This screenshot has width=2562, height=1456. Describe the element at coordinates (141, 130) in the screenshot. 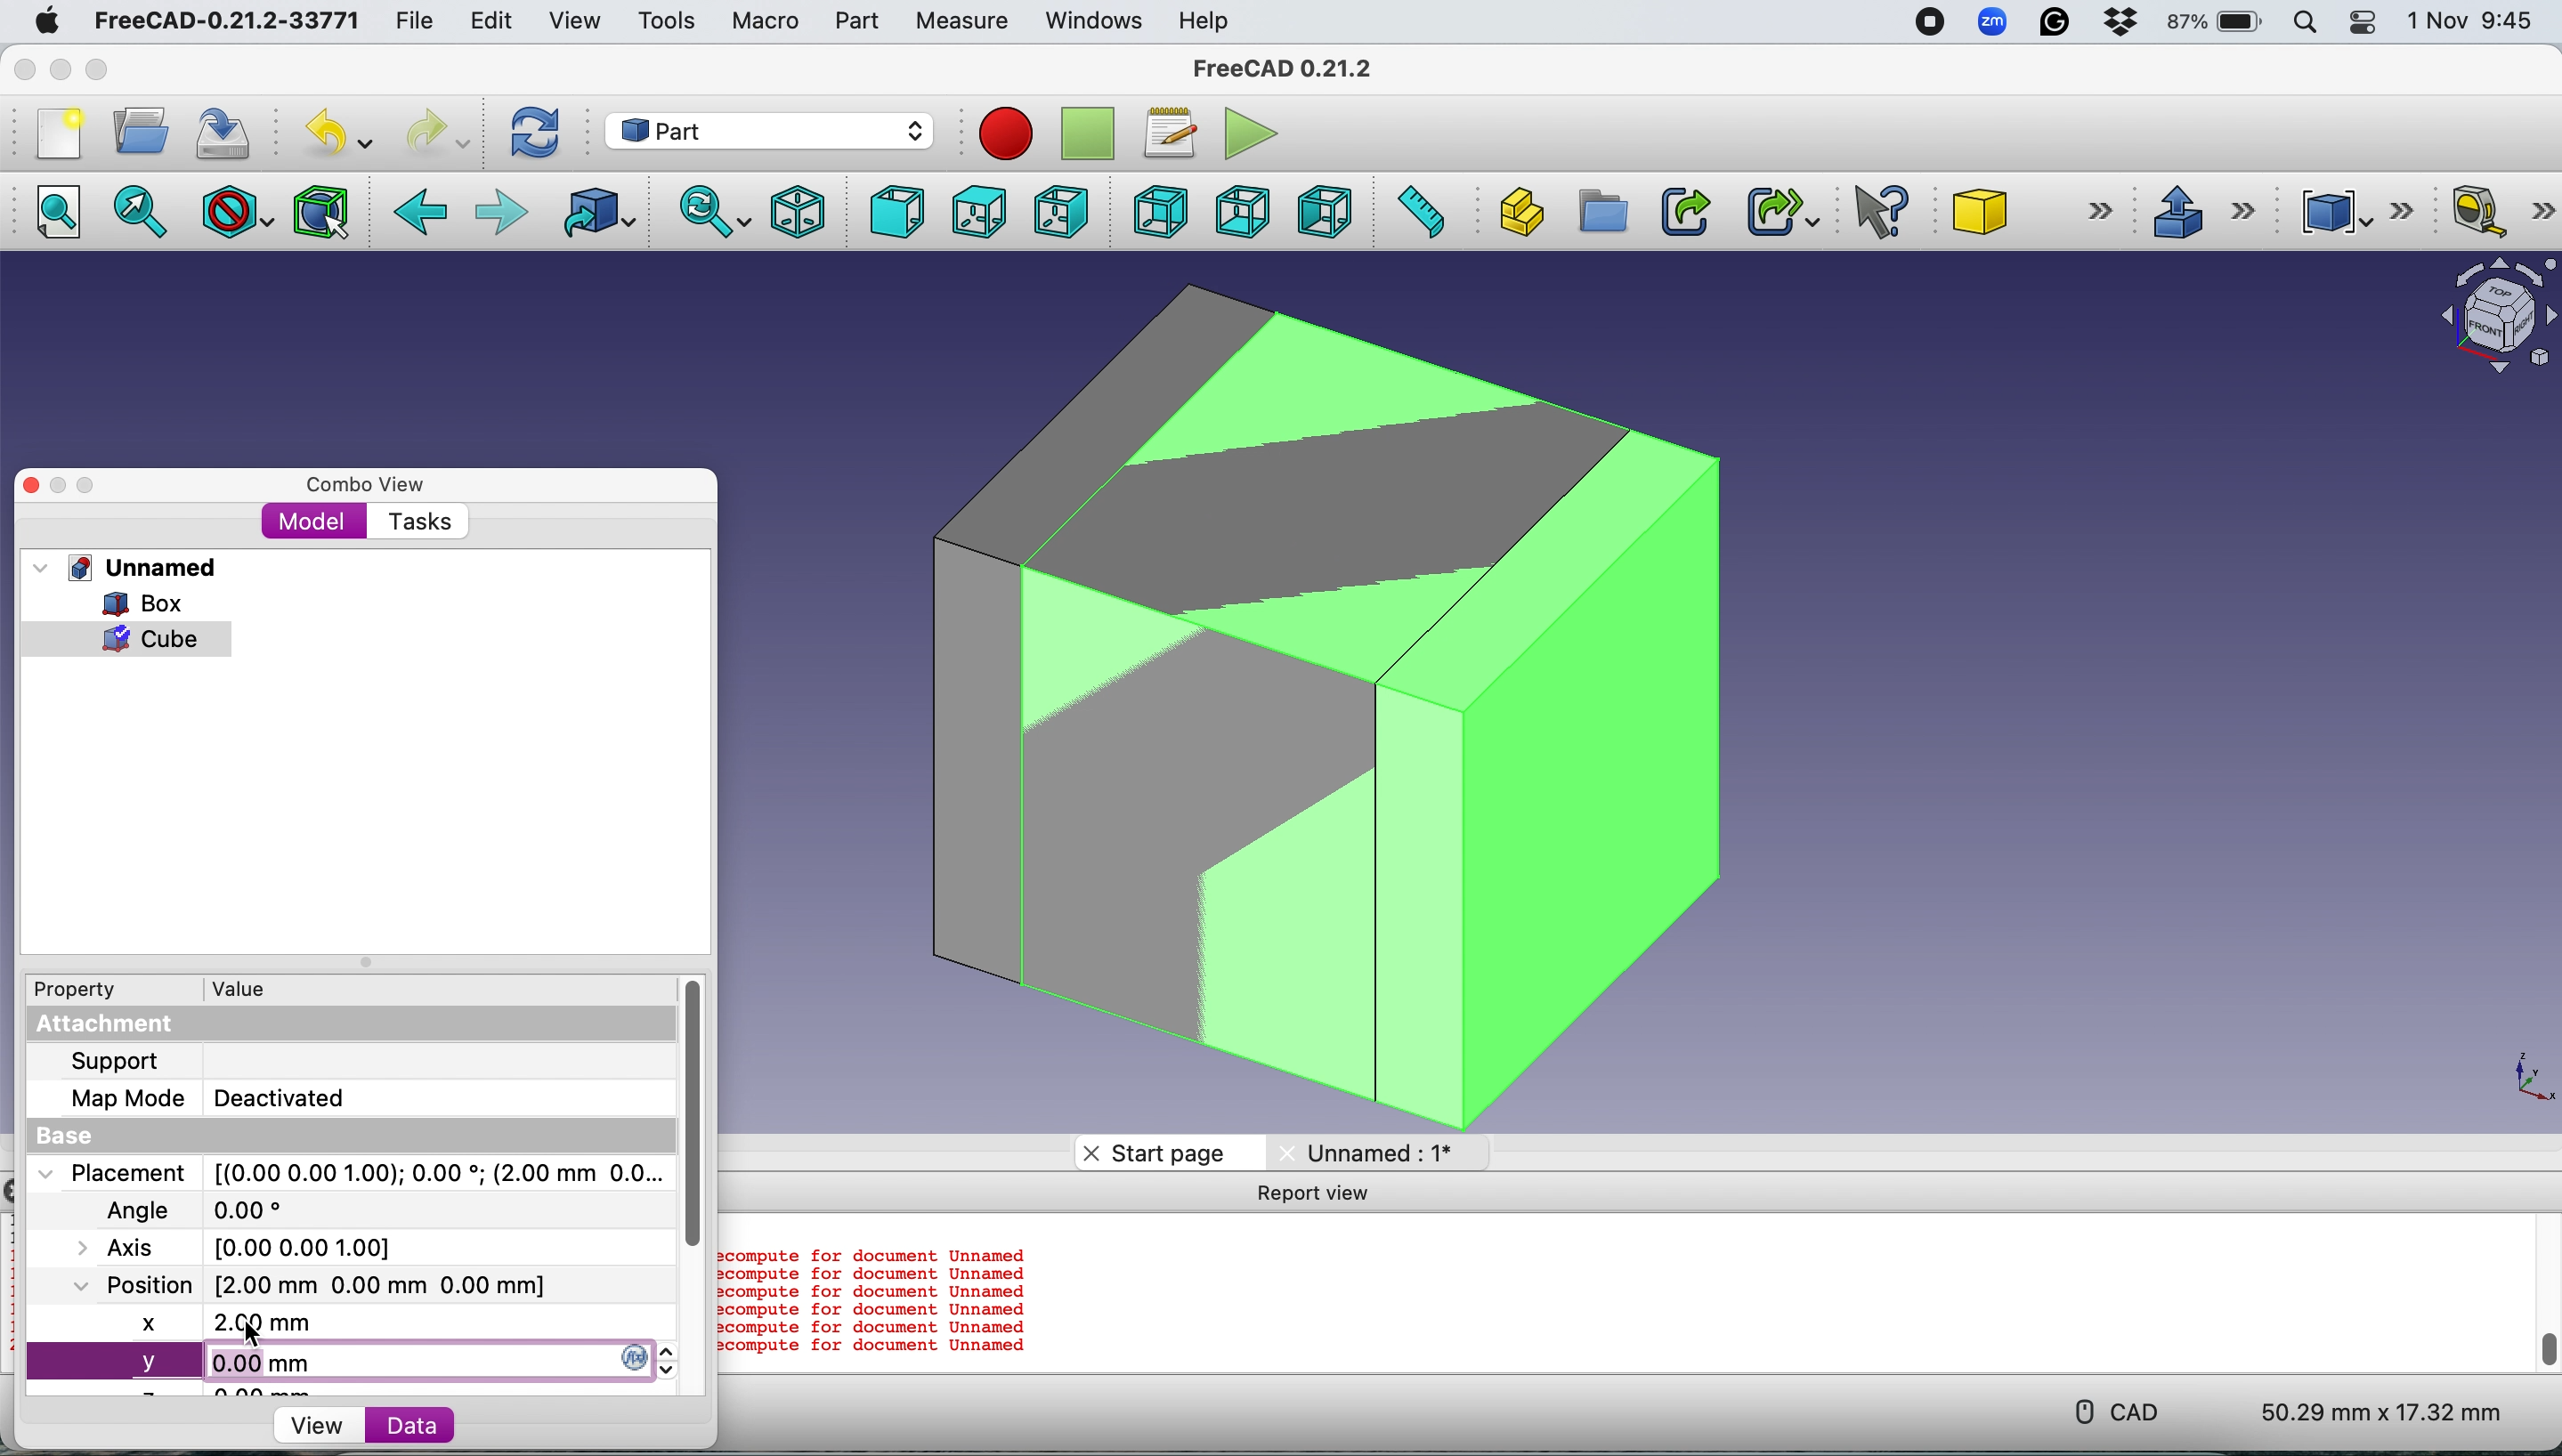

I see `Open` at that location.